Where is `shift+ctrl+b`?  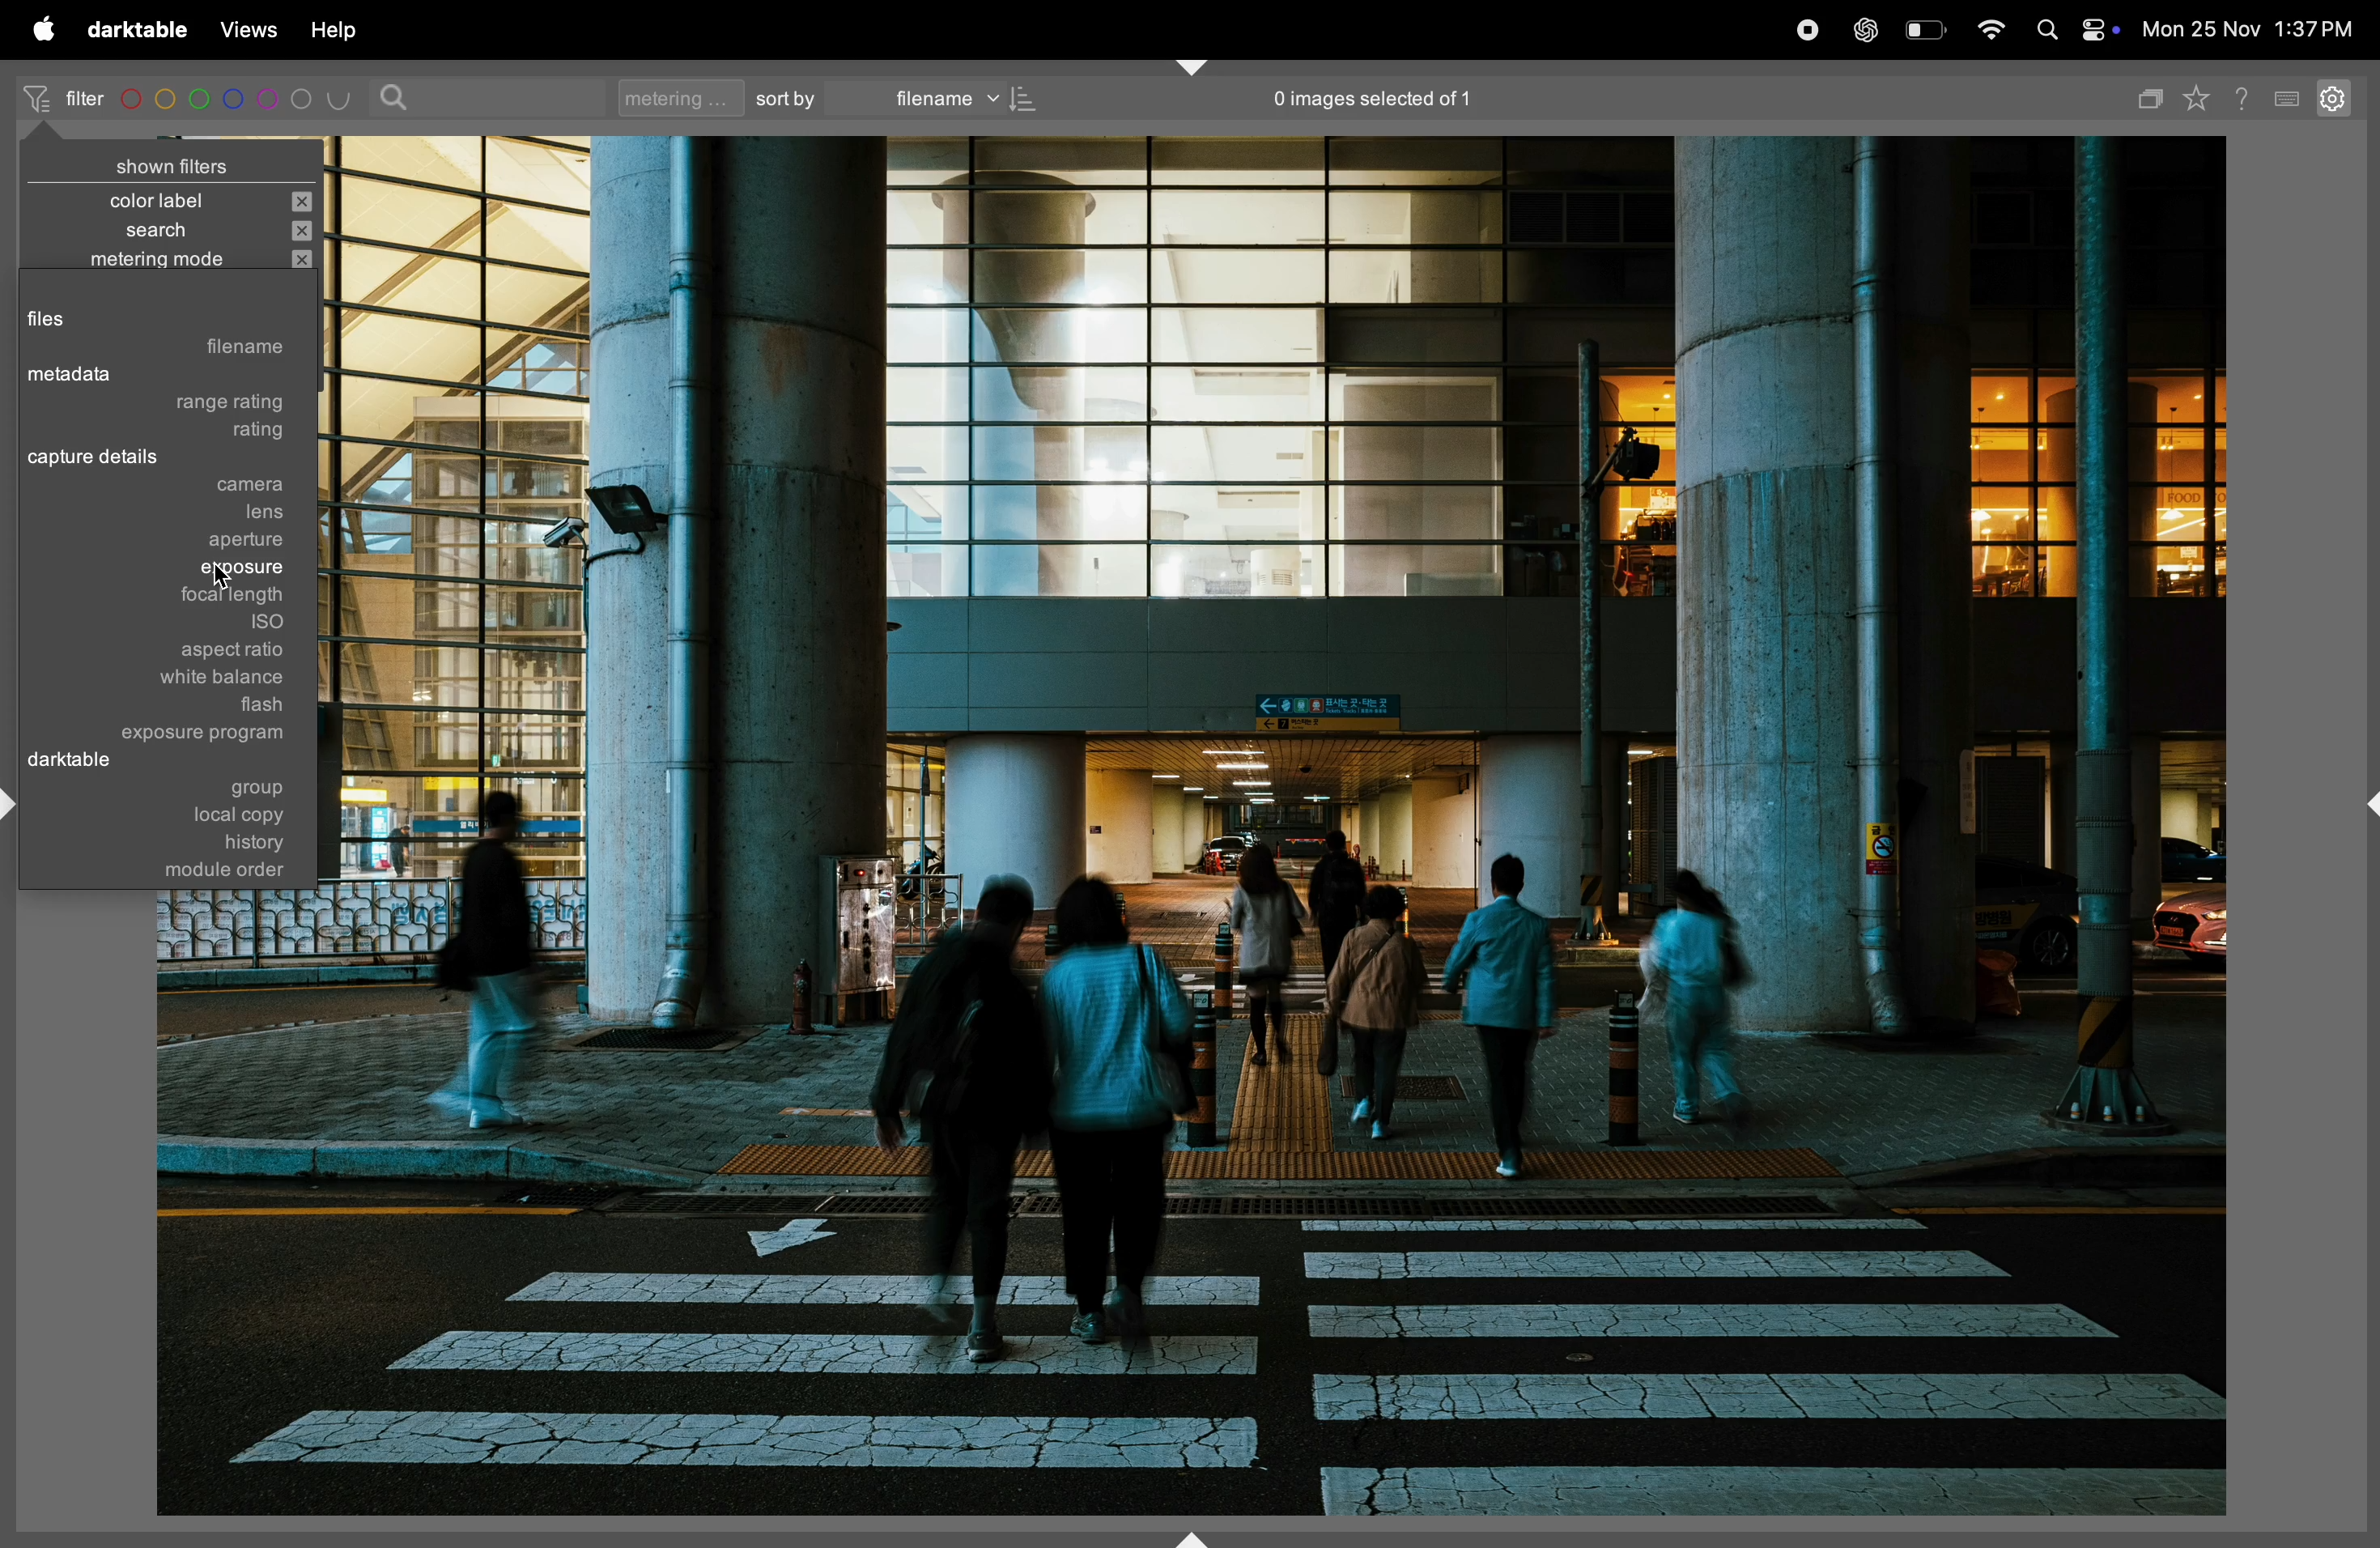 shift+ctrl+b is located at coordinates (1194, 1537).